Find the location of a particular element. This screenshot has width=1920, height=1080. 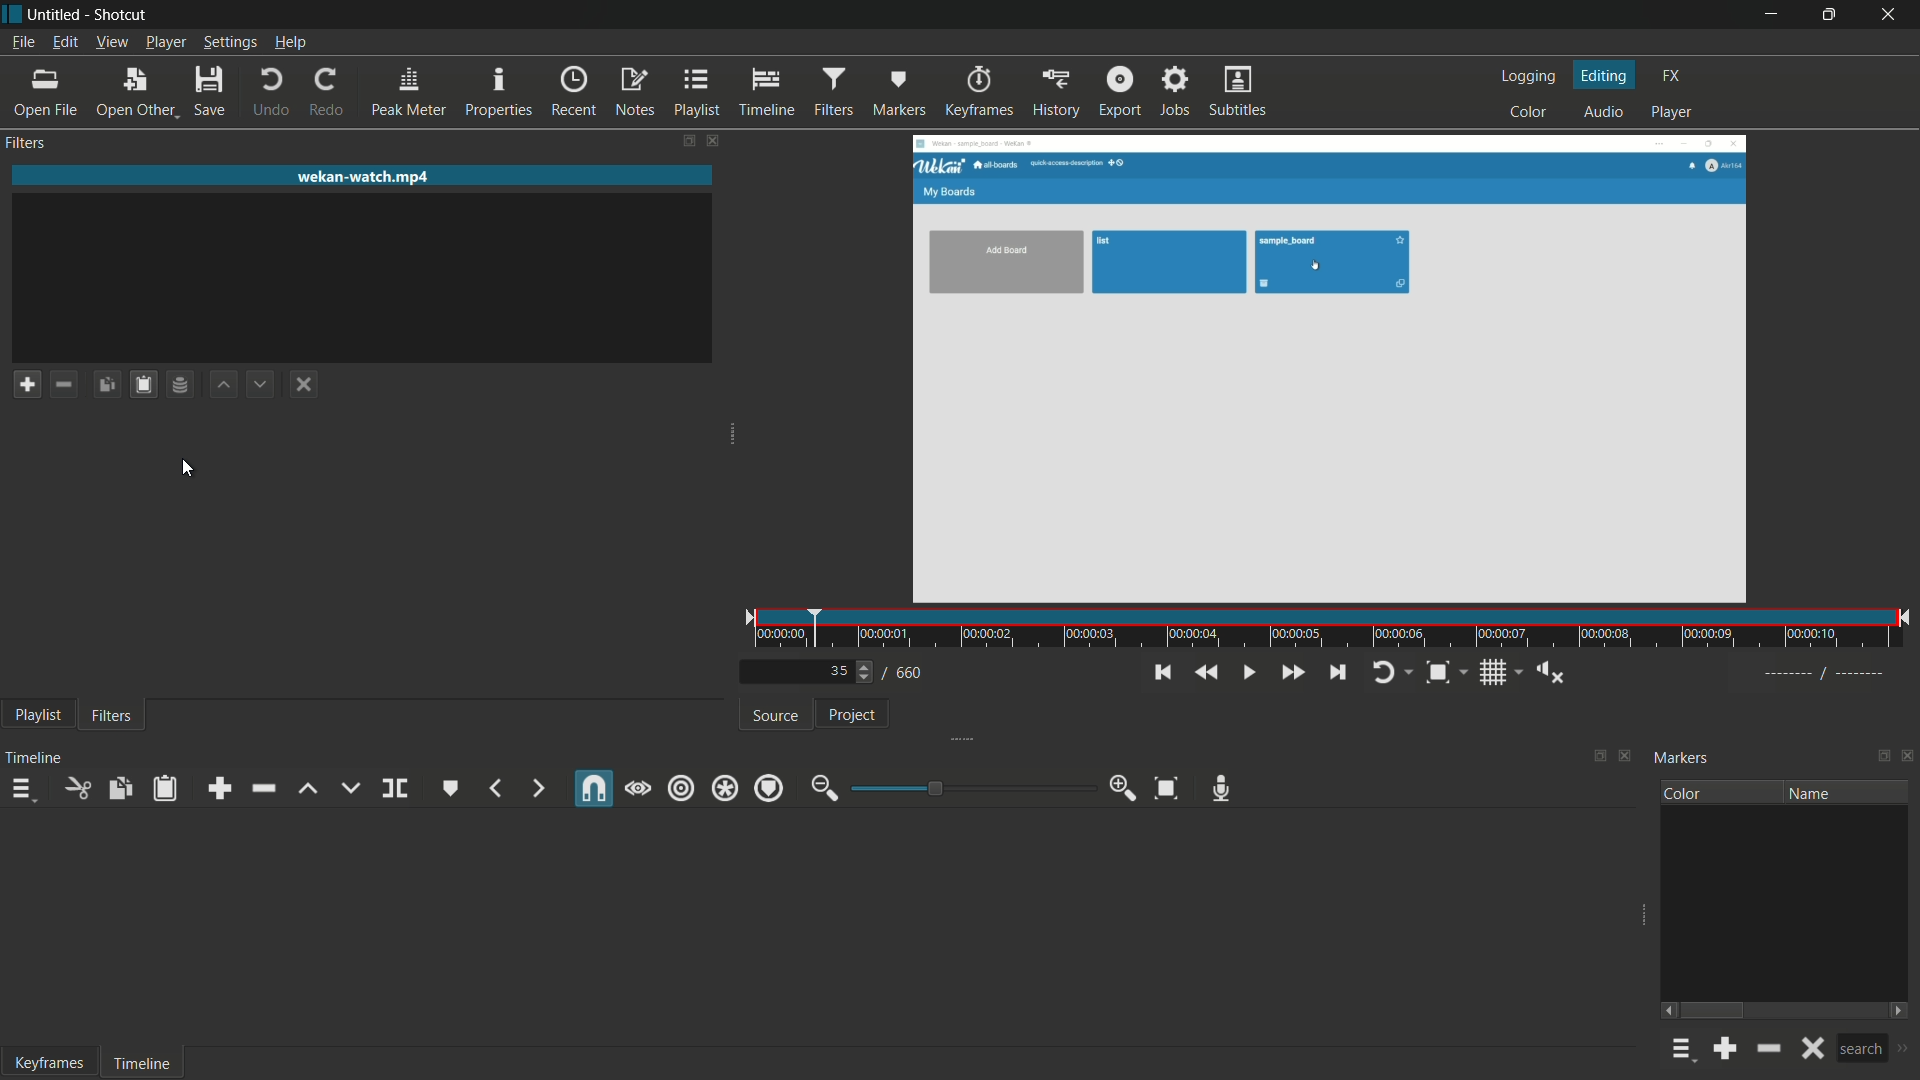

recent is located at coordinates (575, 93).